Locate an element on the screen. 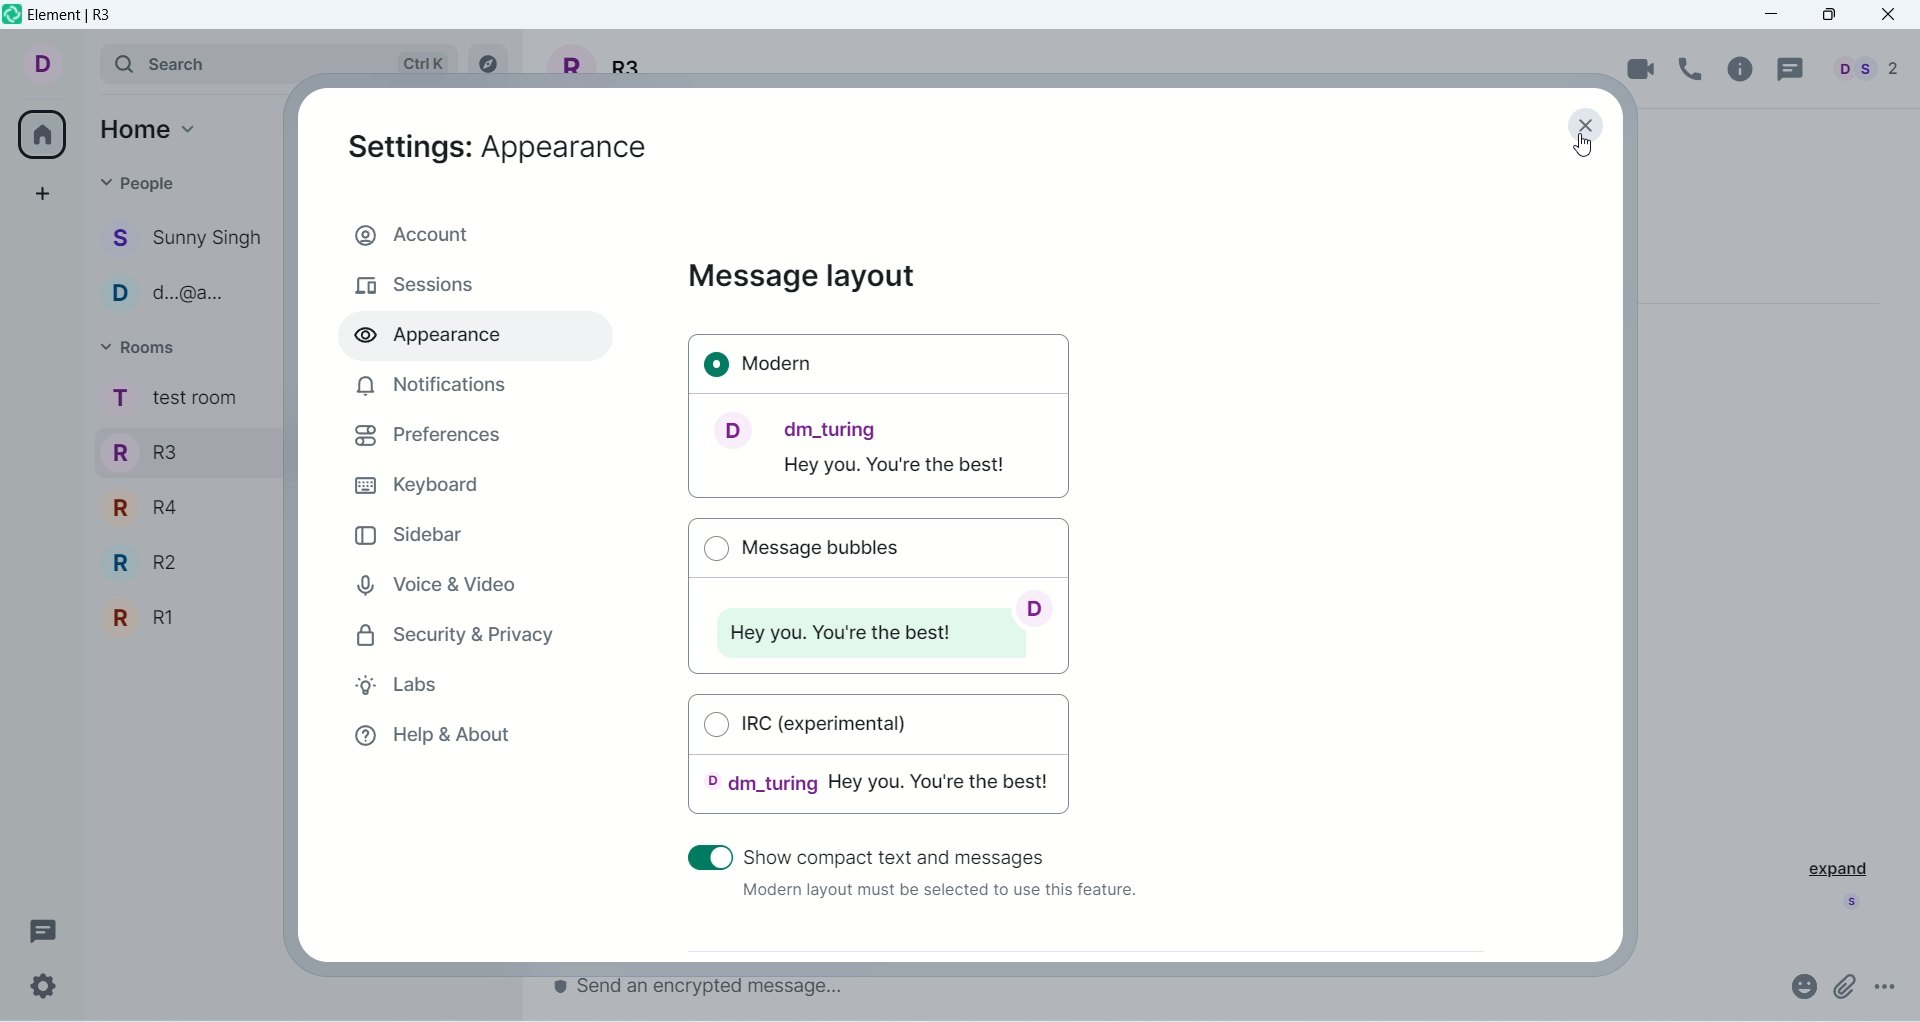 This screenshot has width=1920, height=1022. security and privacy is located at coordinates (457, 637).